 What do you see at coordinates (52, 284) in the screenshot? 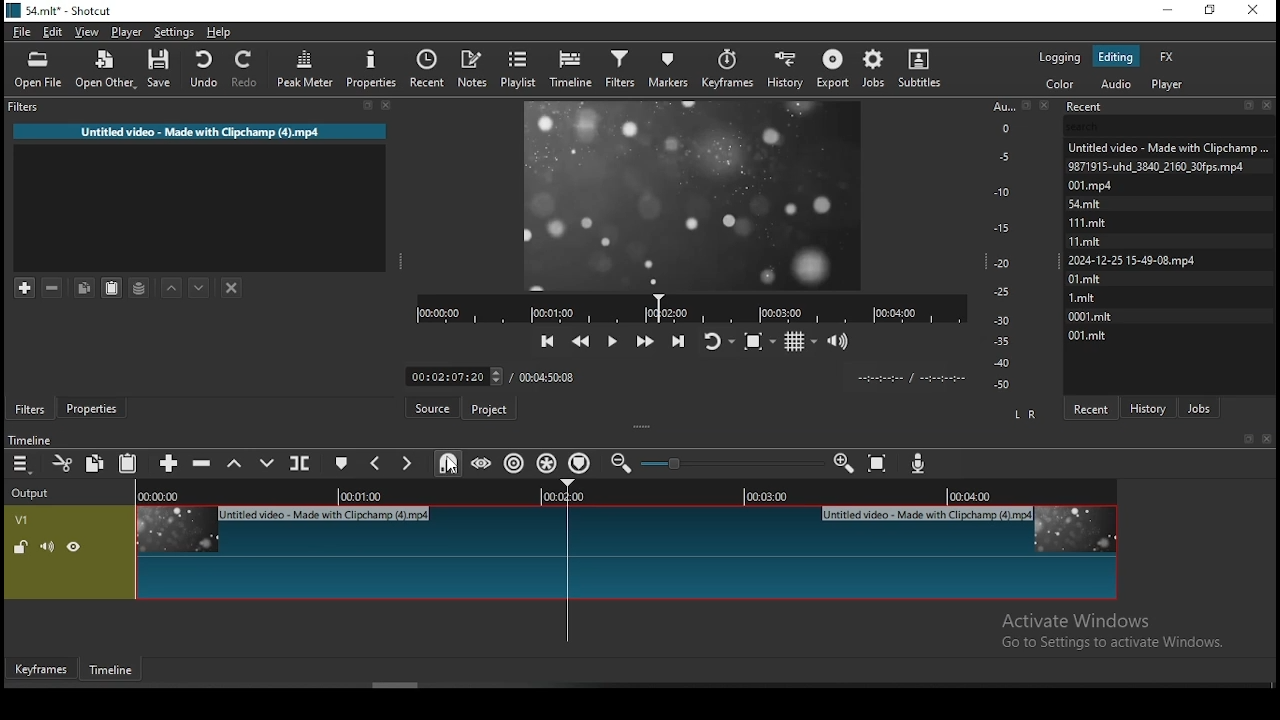
I see `remove selected filters` at bounding box center [52, 284].